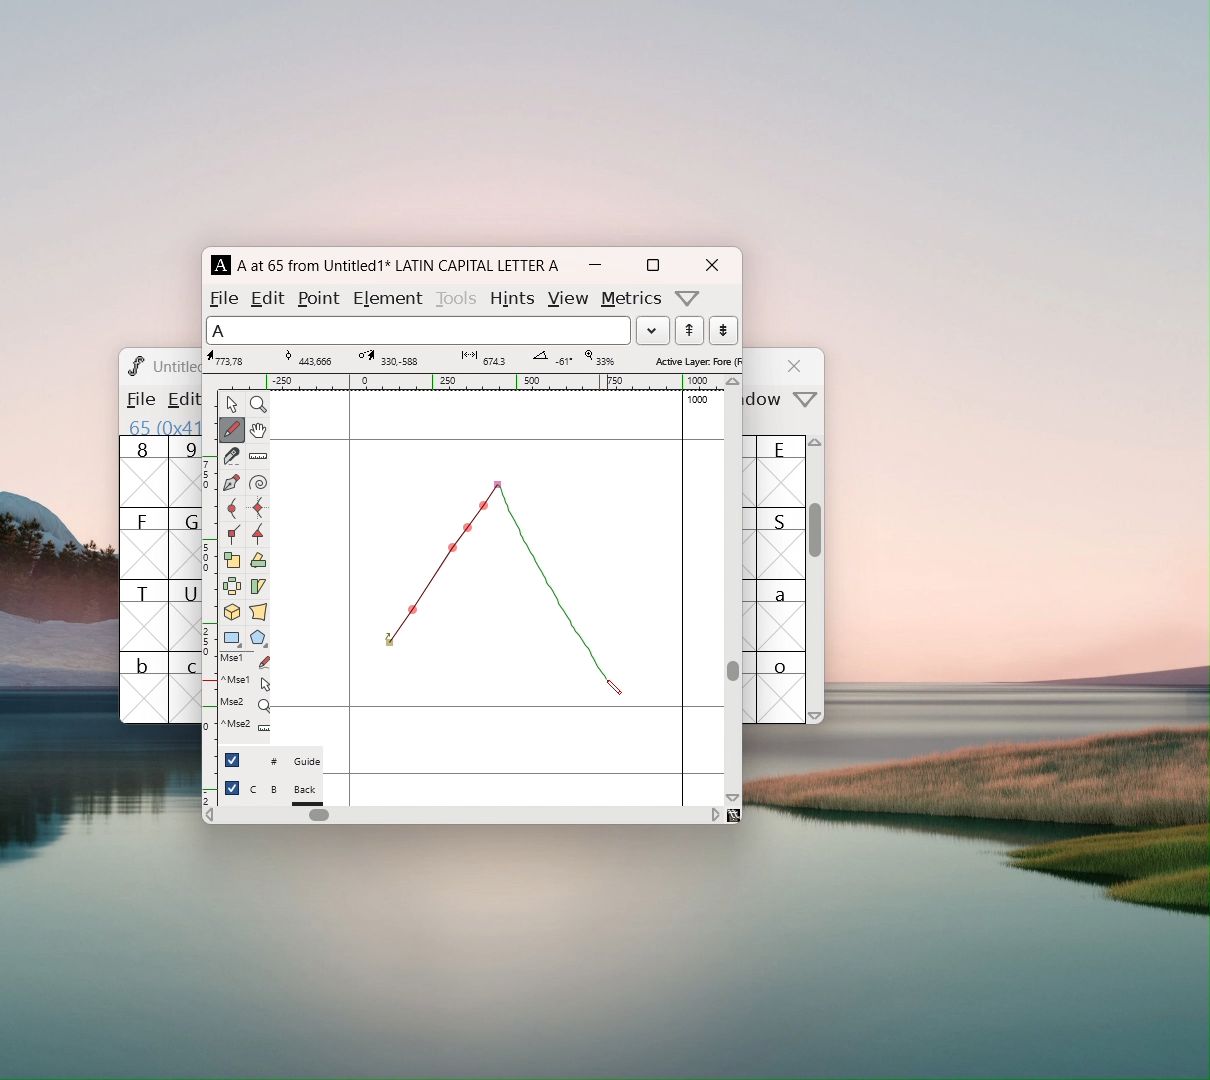 The image size is (1210, 1080). I want to click on metrics, so click(632, 299).